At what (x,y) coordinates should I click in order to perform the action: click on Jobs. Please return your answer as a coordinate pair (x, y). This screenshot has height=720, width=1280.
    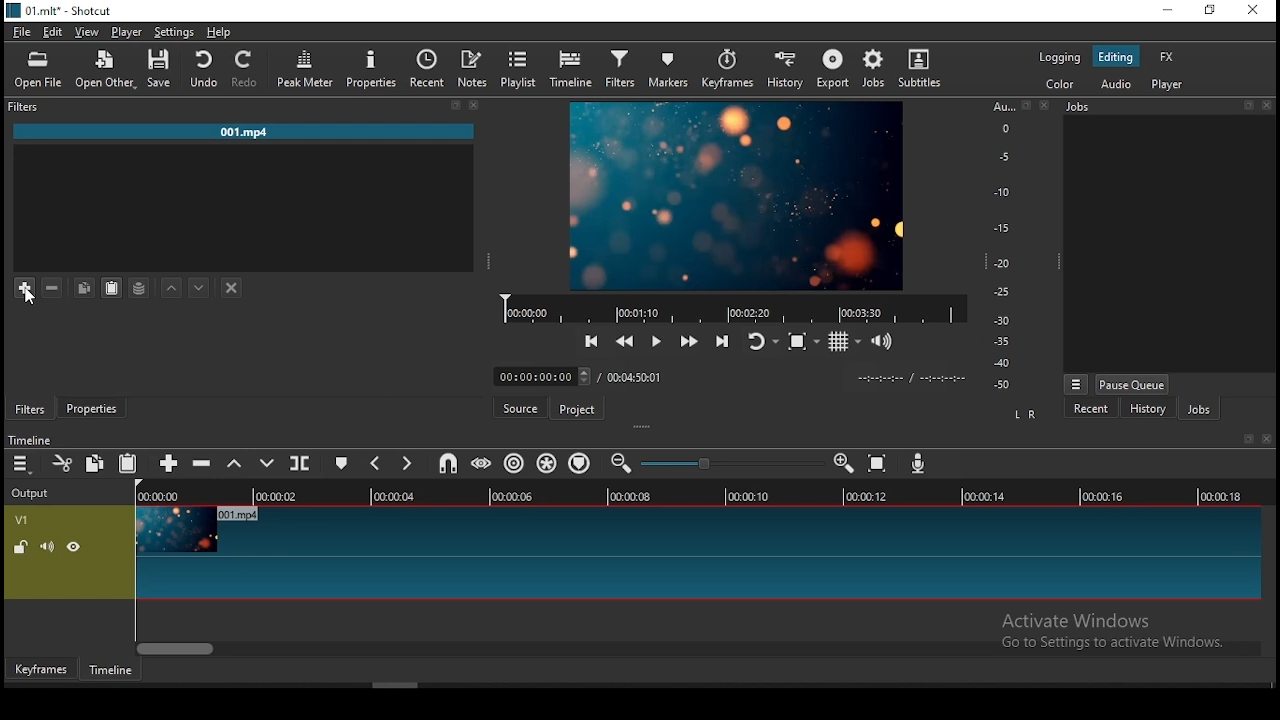
    Looking at the image, I should click on (1080, 106).